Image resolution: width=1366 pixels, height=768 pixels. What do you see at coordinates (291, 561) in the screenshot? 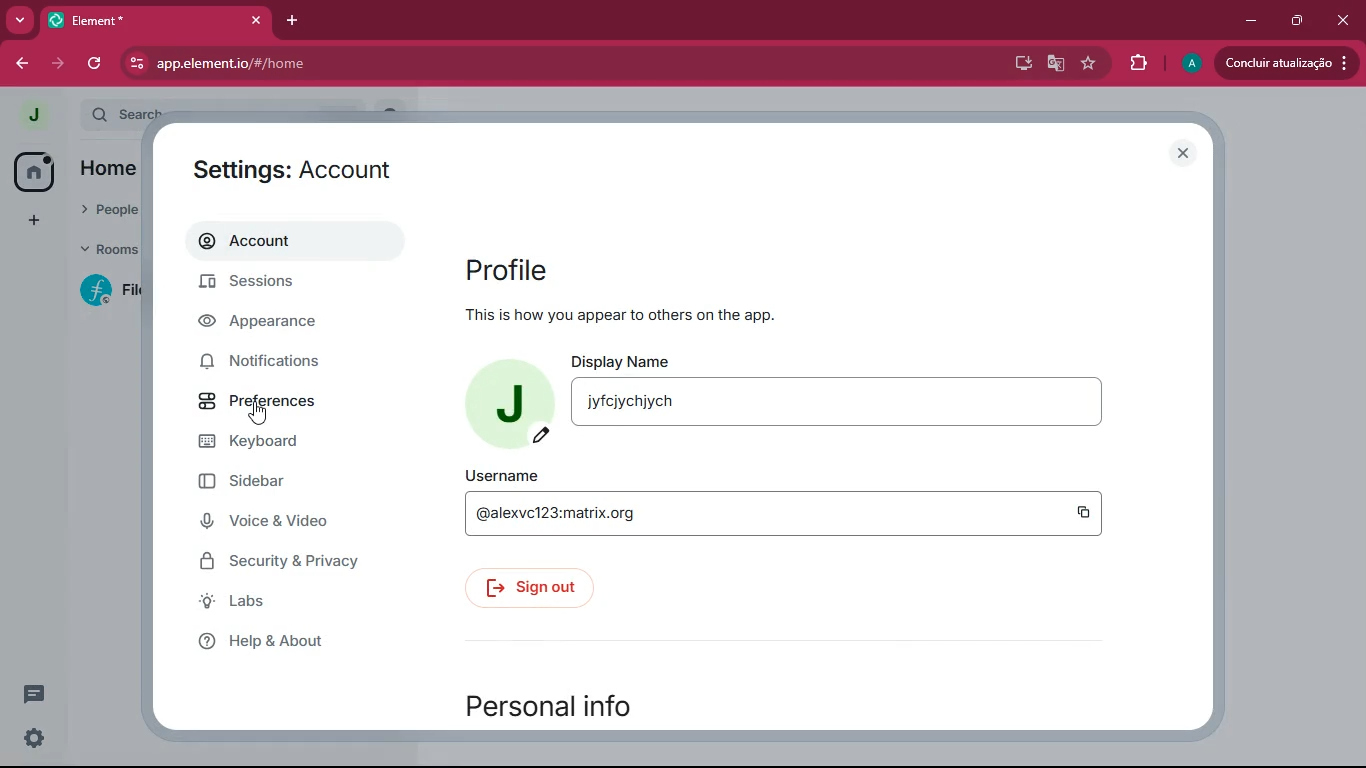
I see `security & privacy` at bounding box center [291, 561].